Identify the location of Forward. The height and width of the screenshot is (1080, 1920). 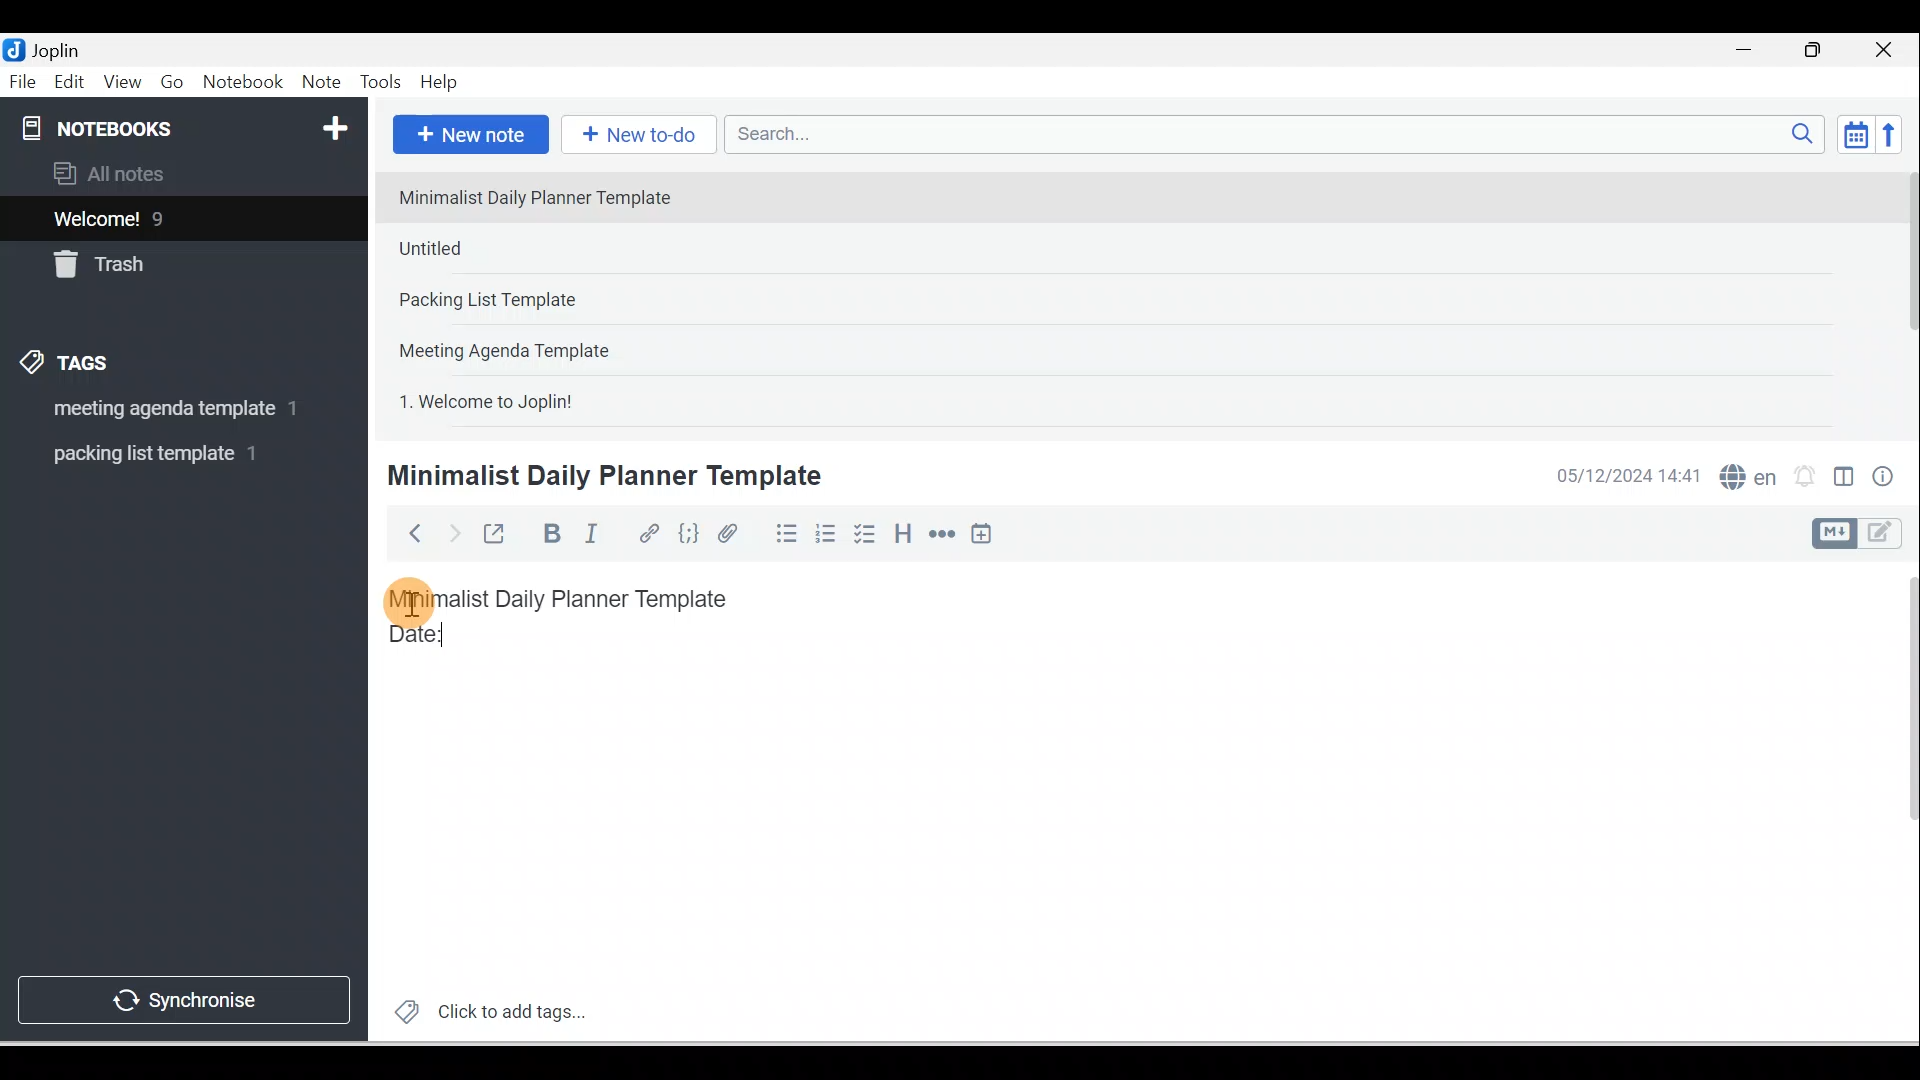
(452, 532).